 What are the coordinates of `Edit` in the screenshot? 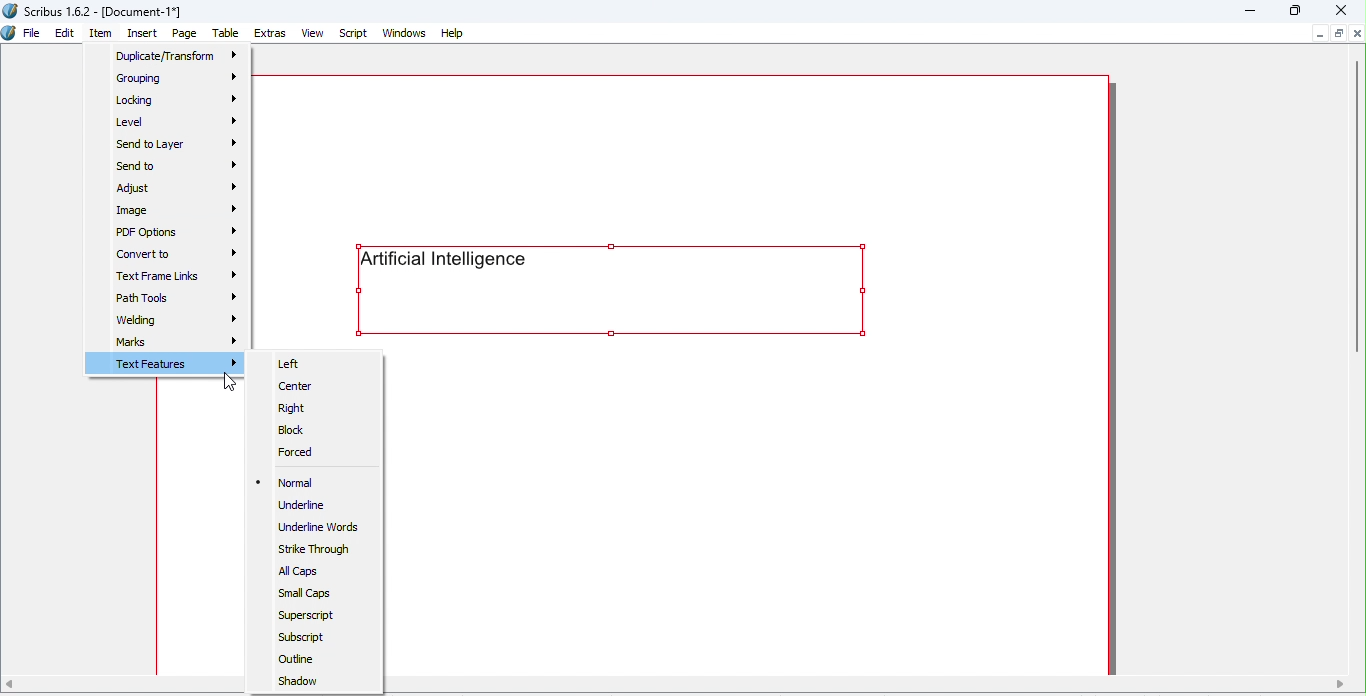 It's located at (64, 33).